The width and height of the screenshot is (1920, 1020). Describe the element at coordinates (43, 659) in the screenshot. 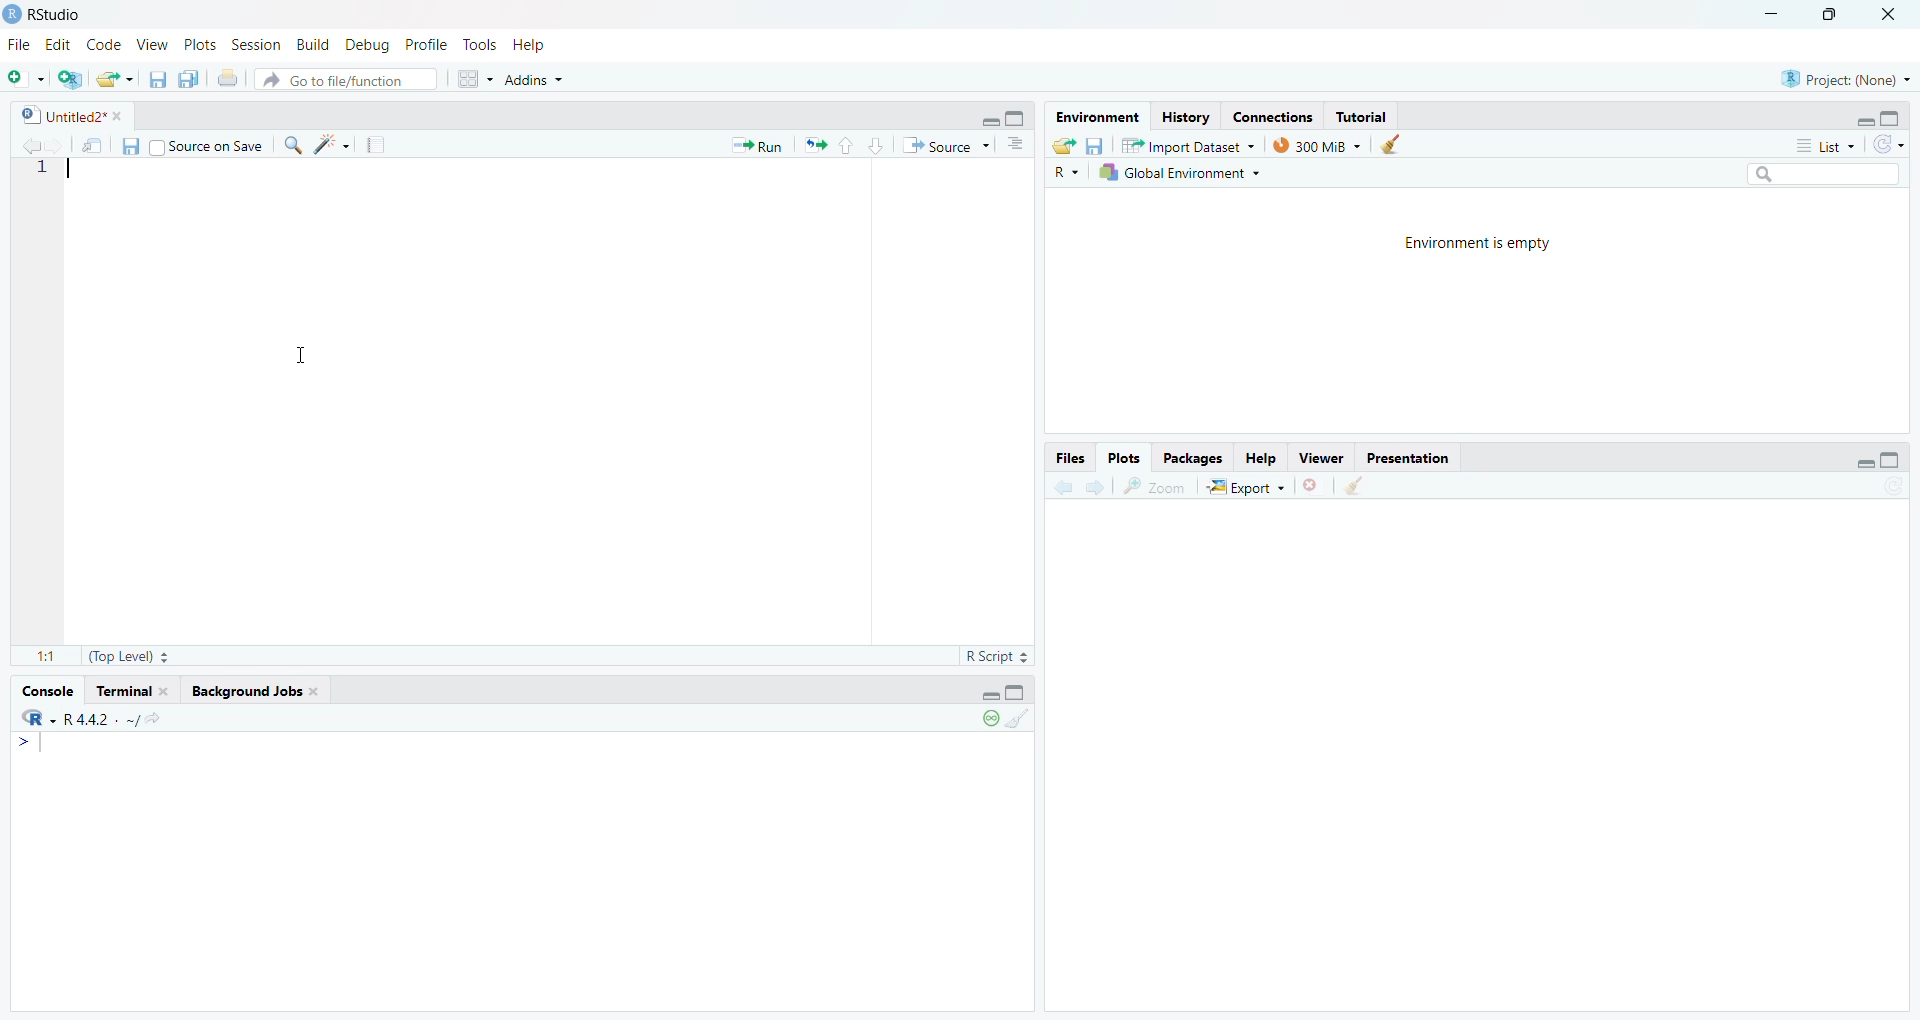

I see `1:1` at that location.